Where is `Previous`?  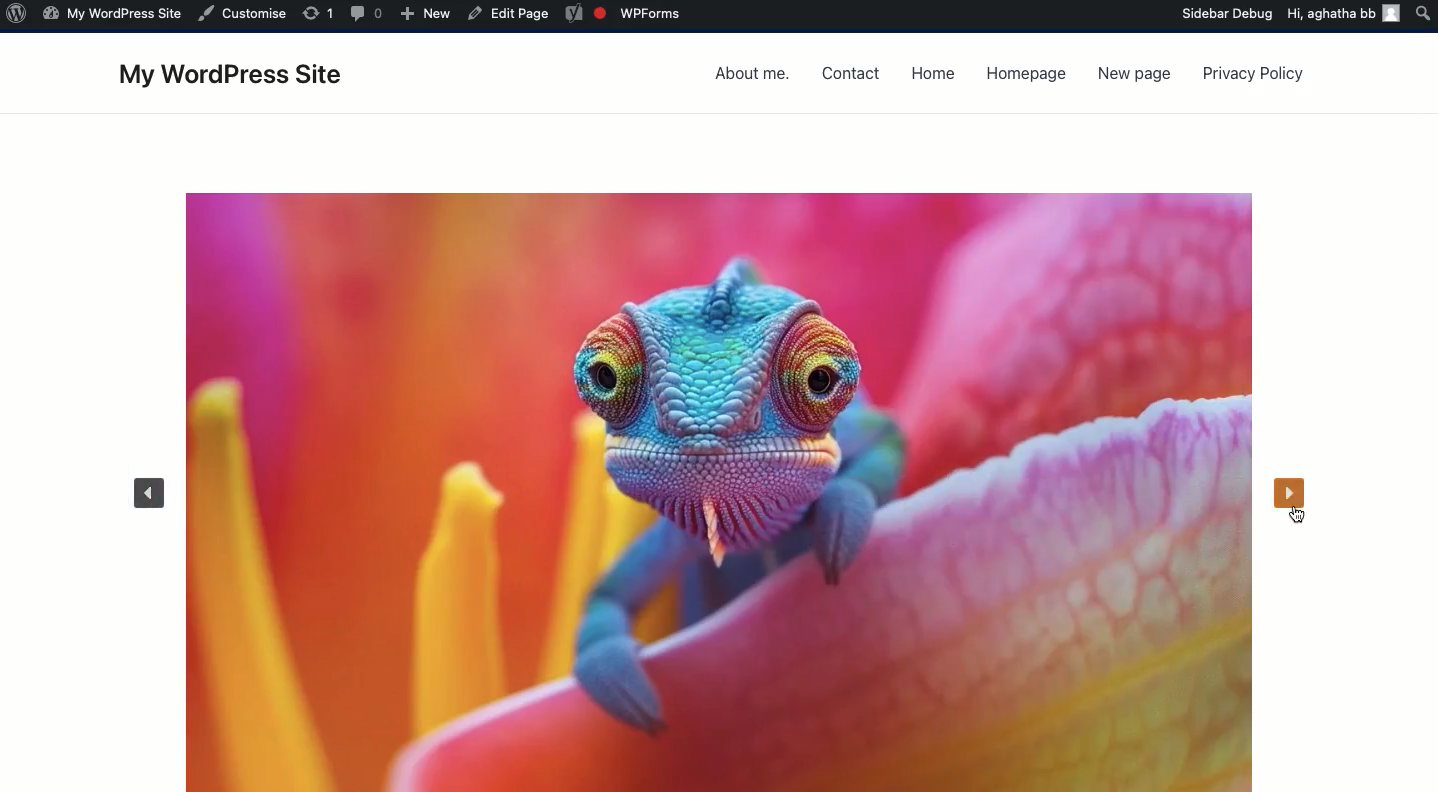
Previous is located at coordinates (144, 492).